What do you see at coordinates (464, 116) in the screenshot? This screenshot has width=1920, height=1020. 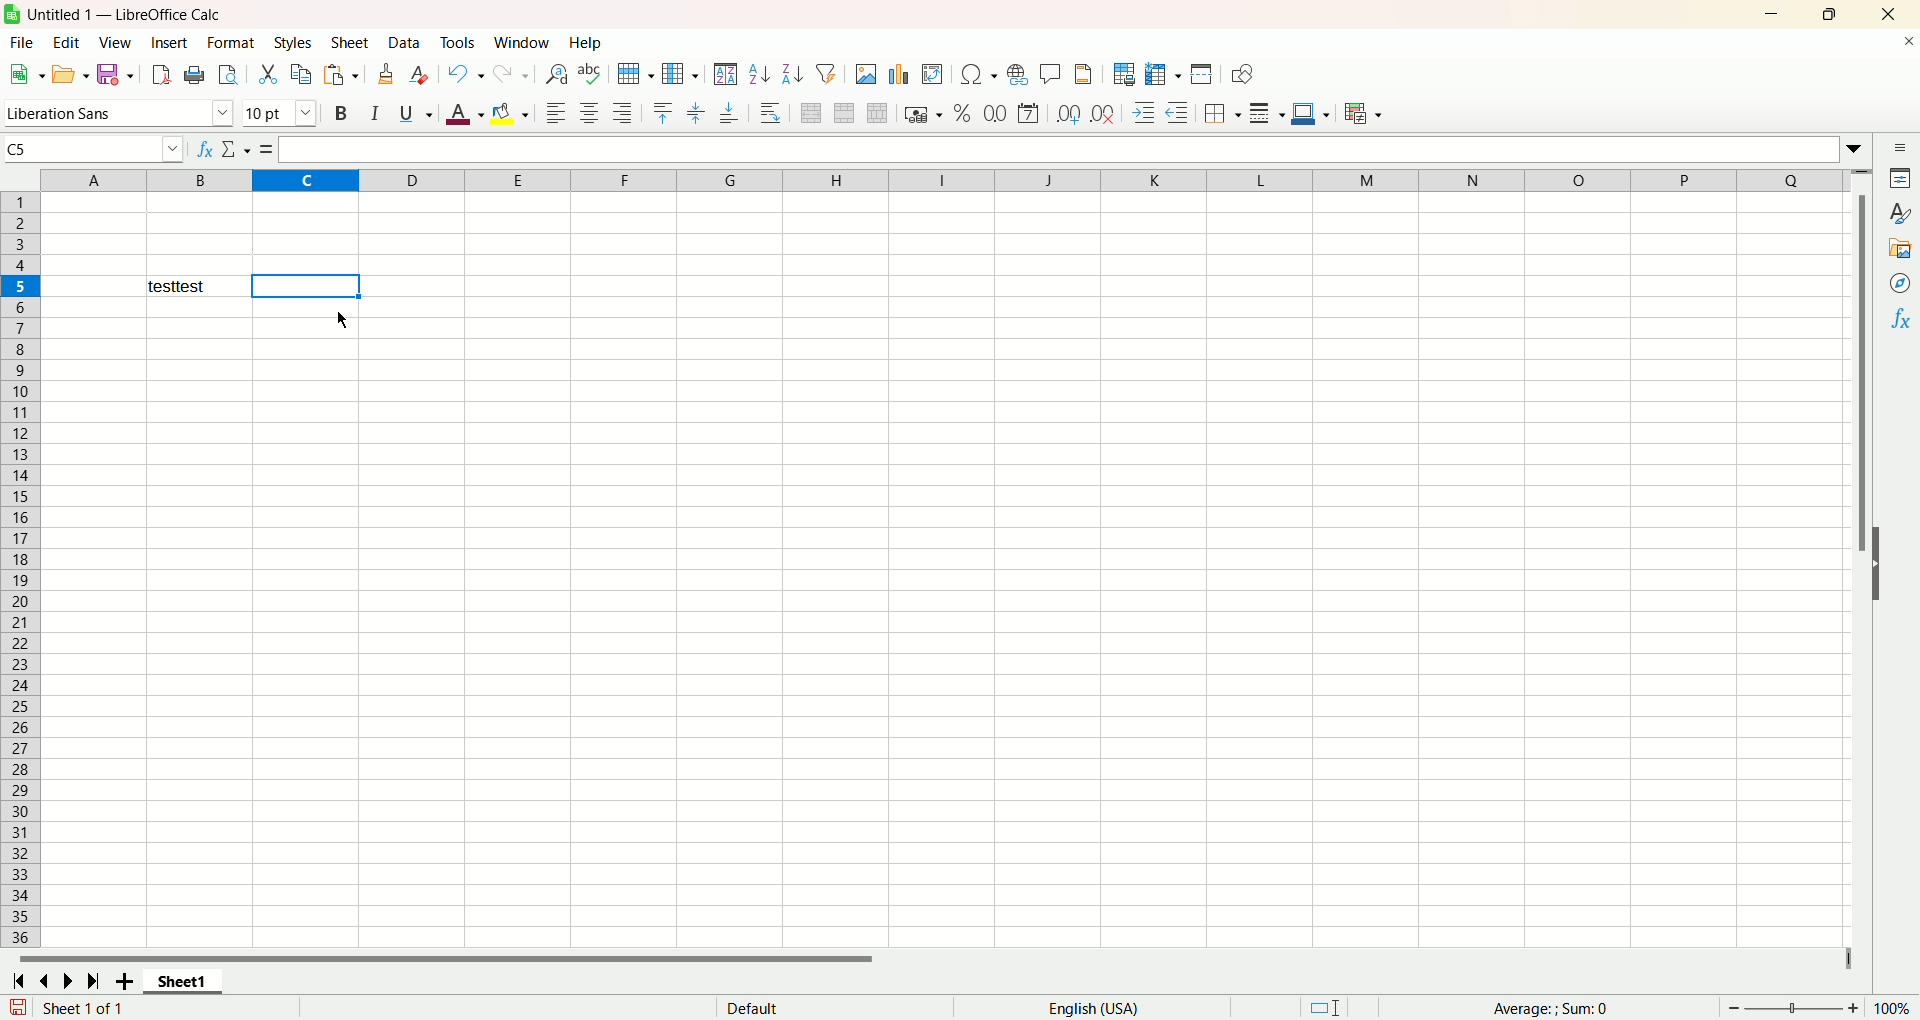 I see `font color` at bounding box center [464, 116].